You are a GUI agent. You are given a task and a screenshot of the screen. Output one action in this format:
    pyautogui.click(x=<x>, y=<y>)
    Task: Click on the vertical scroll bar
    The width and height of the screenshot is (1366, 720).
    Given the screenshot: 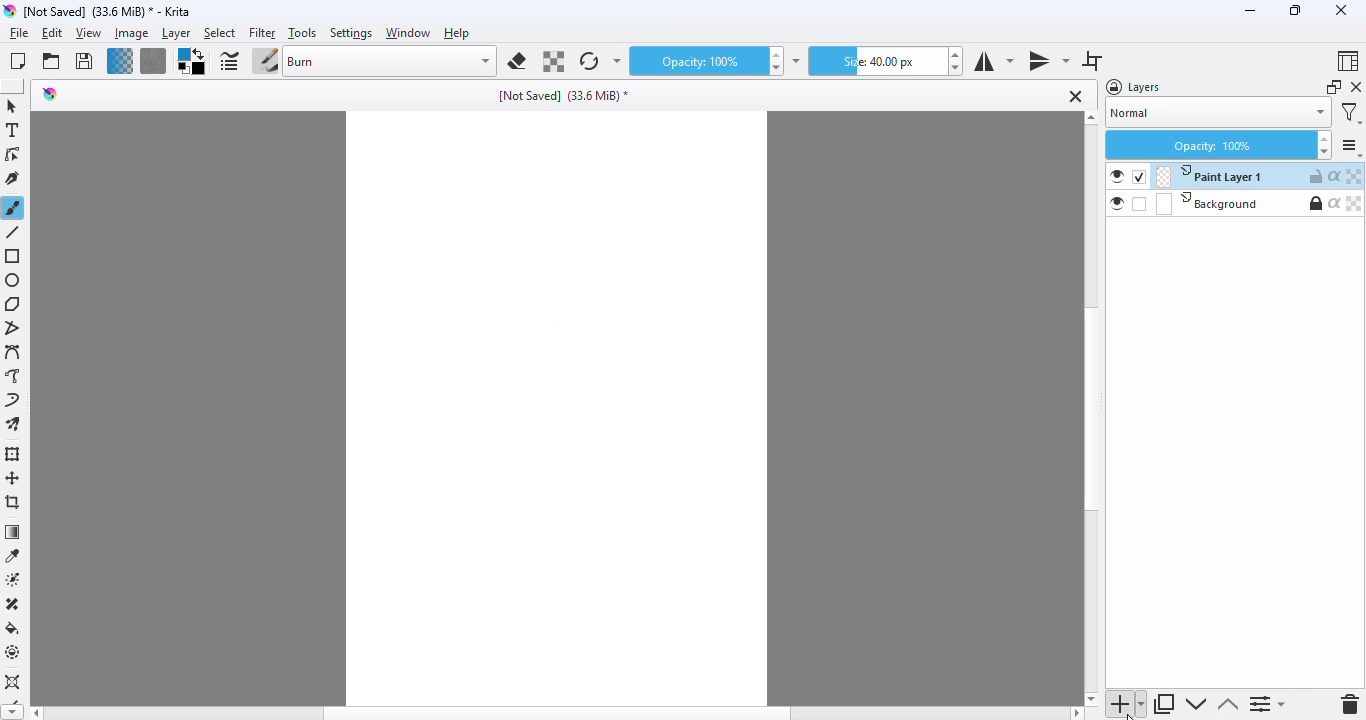 What is the action you would take?
    pyautogui.click(x=1092, y=410)
    